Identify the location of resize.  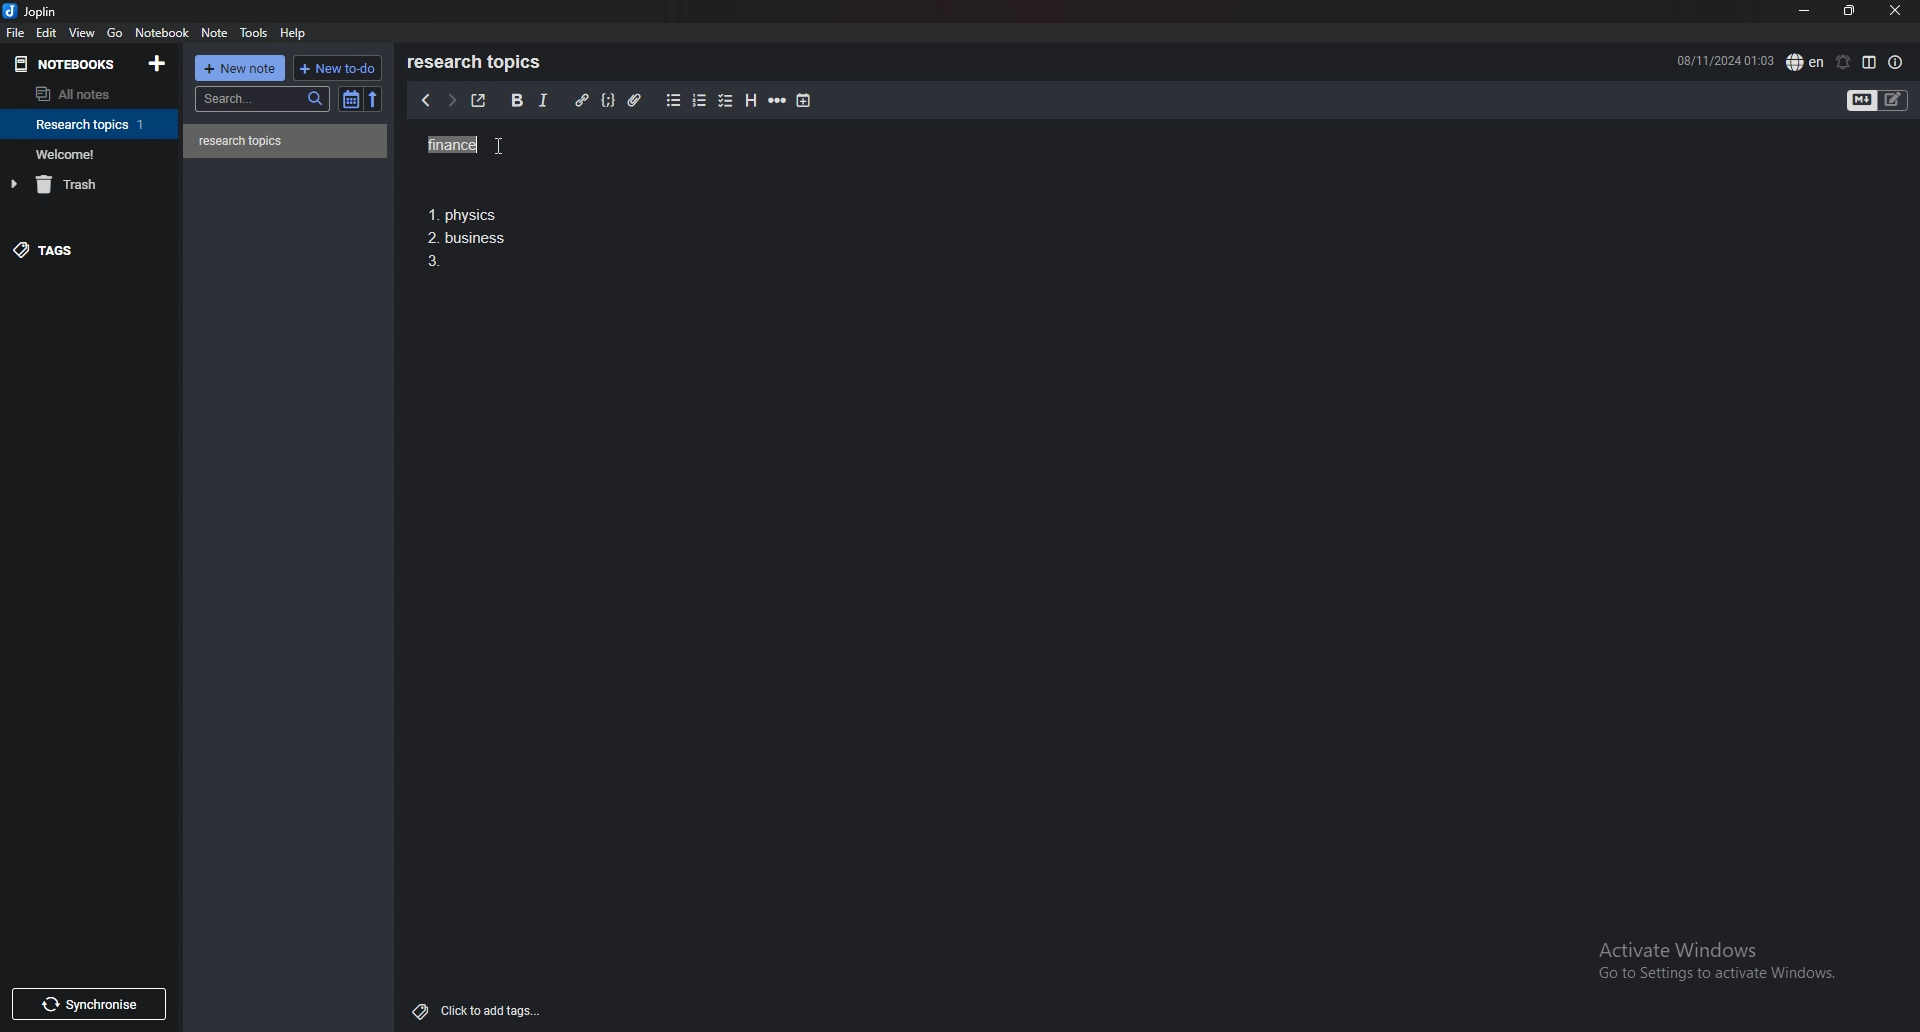
(1848, 10).